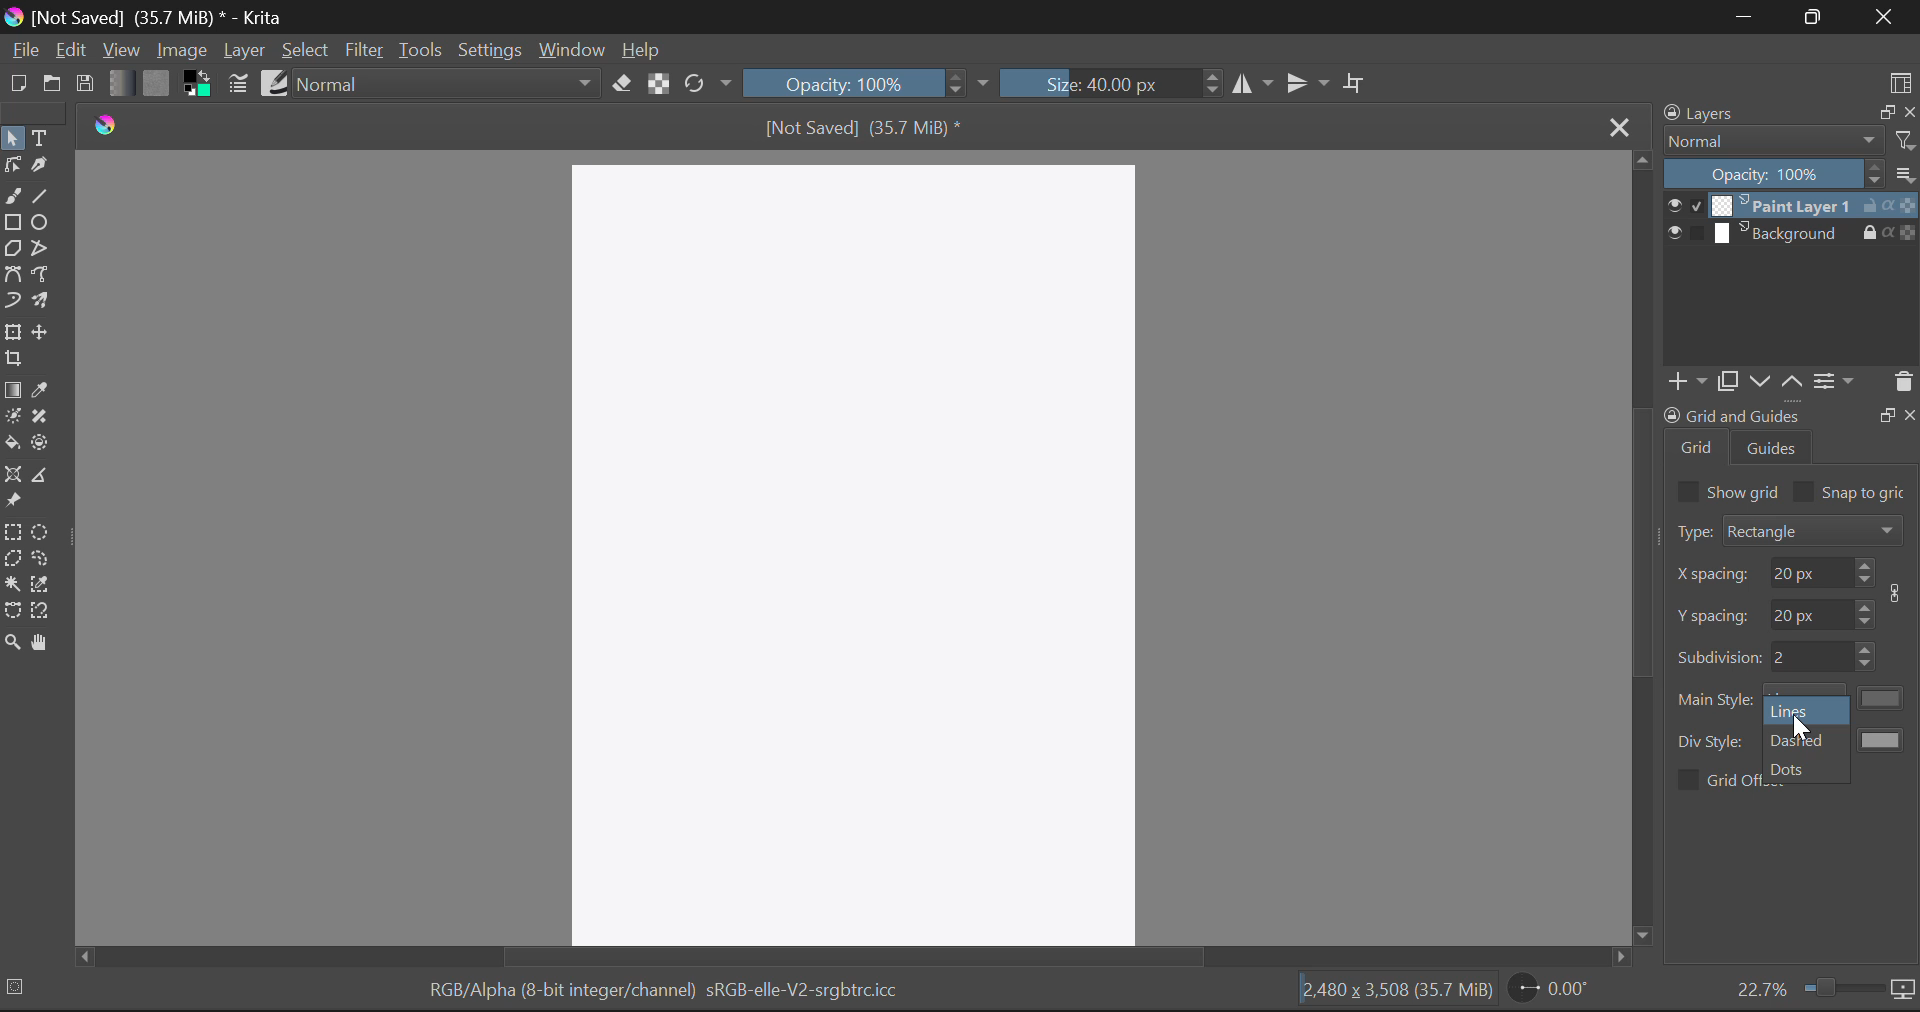 The width and height of the screenshot is (1920, 1012). Describe the element at coordinates (276, 82) in the screenshot. I see `Brush Presets` at that location.